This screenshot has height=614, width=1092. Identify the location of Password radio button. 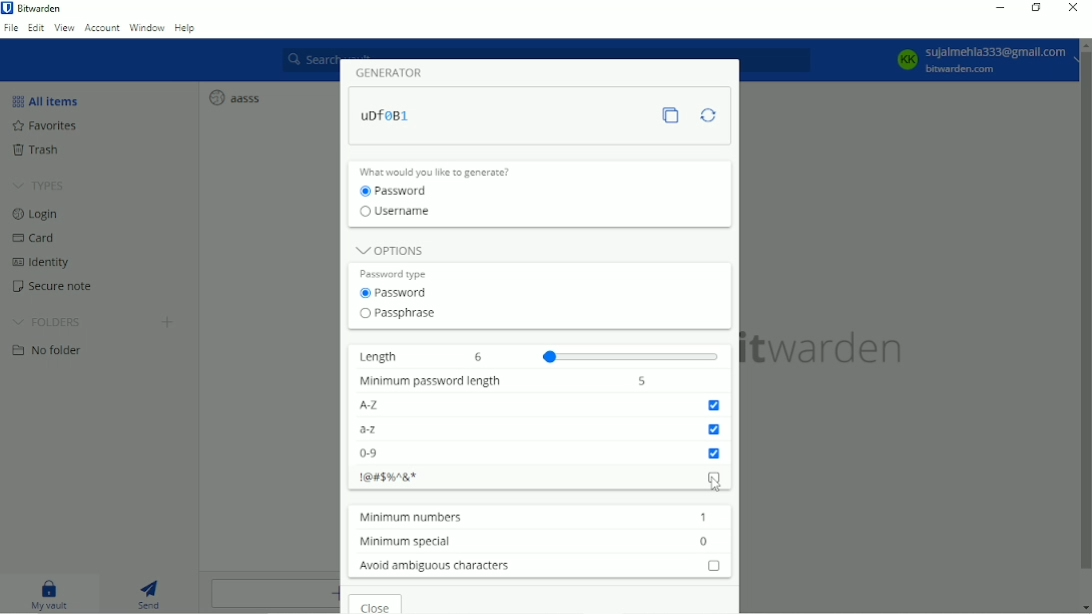
(402, 192).